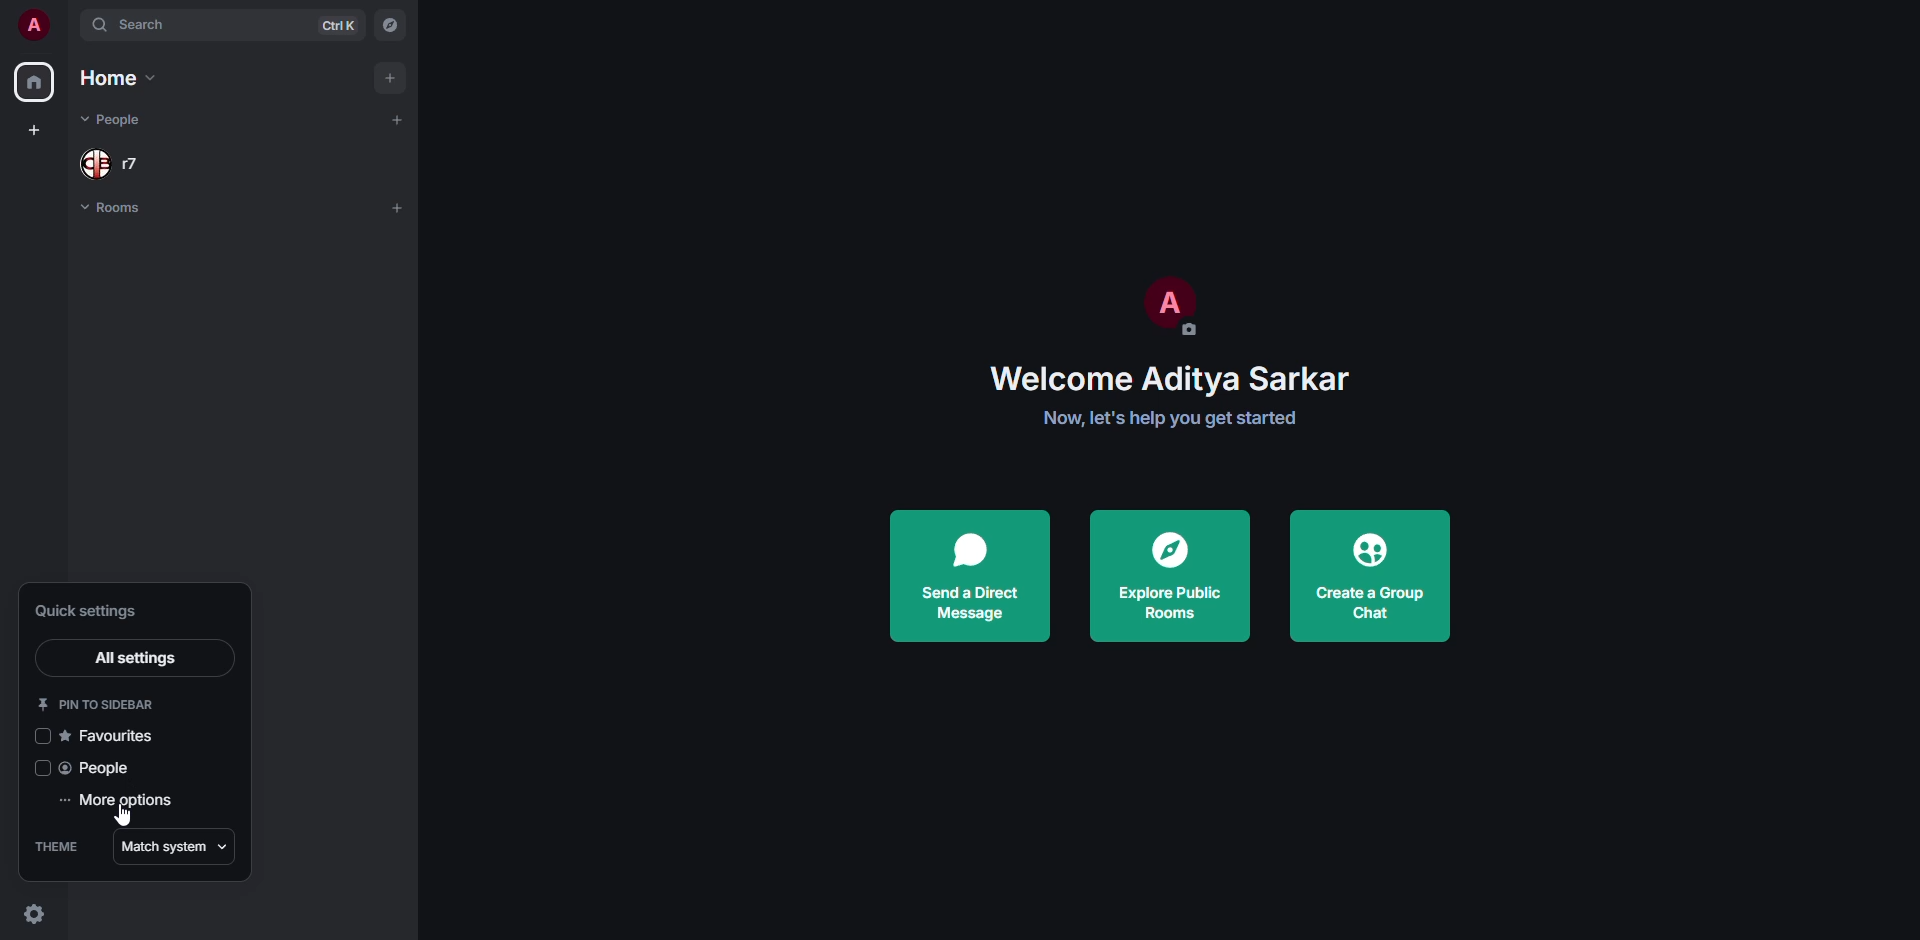 The width and height of the screenshot is (1920, 940). I want to click on add, so click(398, 206).